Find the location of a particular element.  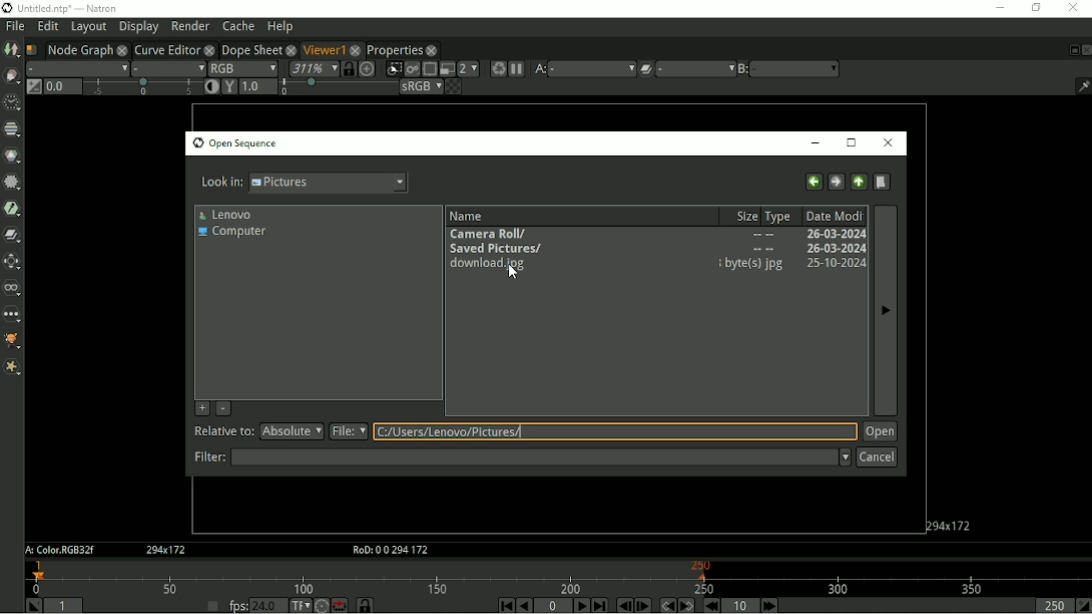

Draw is located at coordinates (11, 76).